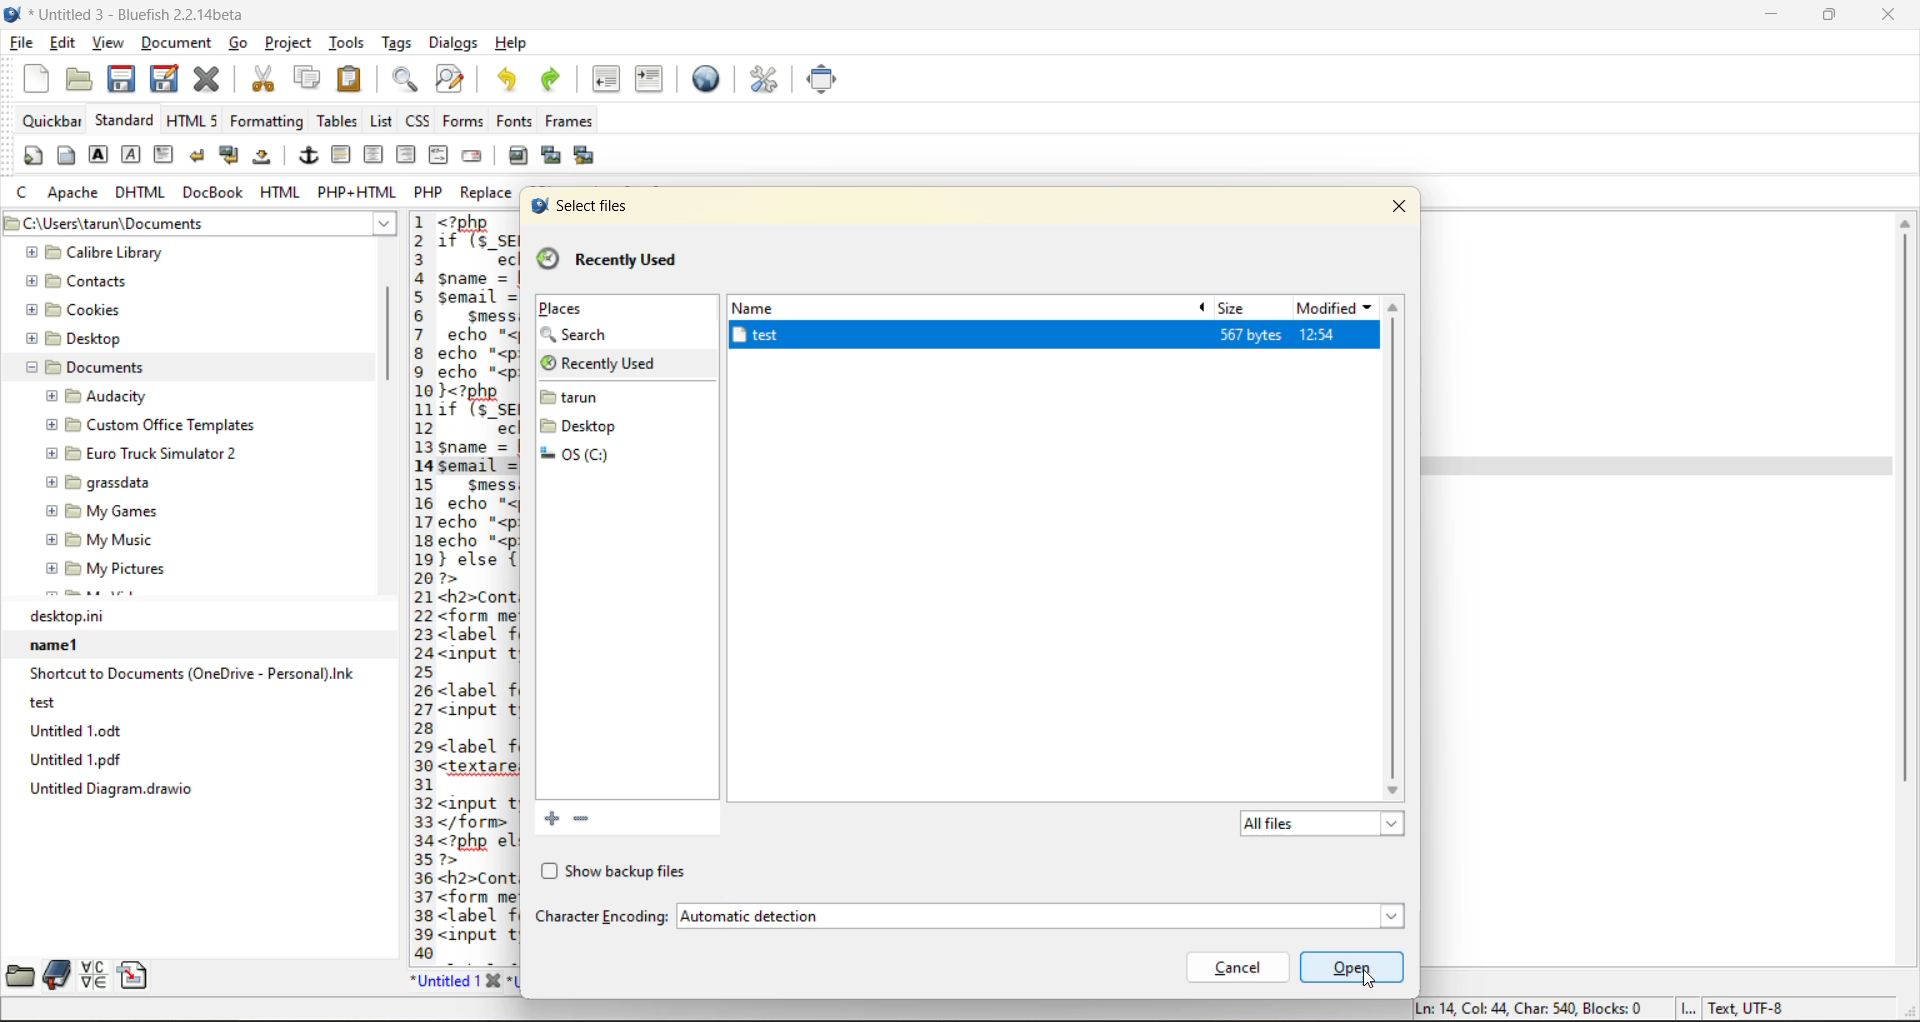 Image resolution: width=1920 pixels, height=1022 pixels. What do you see at coordinates (131, 15) in the screenshot?
I see `file name and app name` at bounding box center [131, 15].